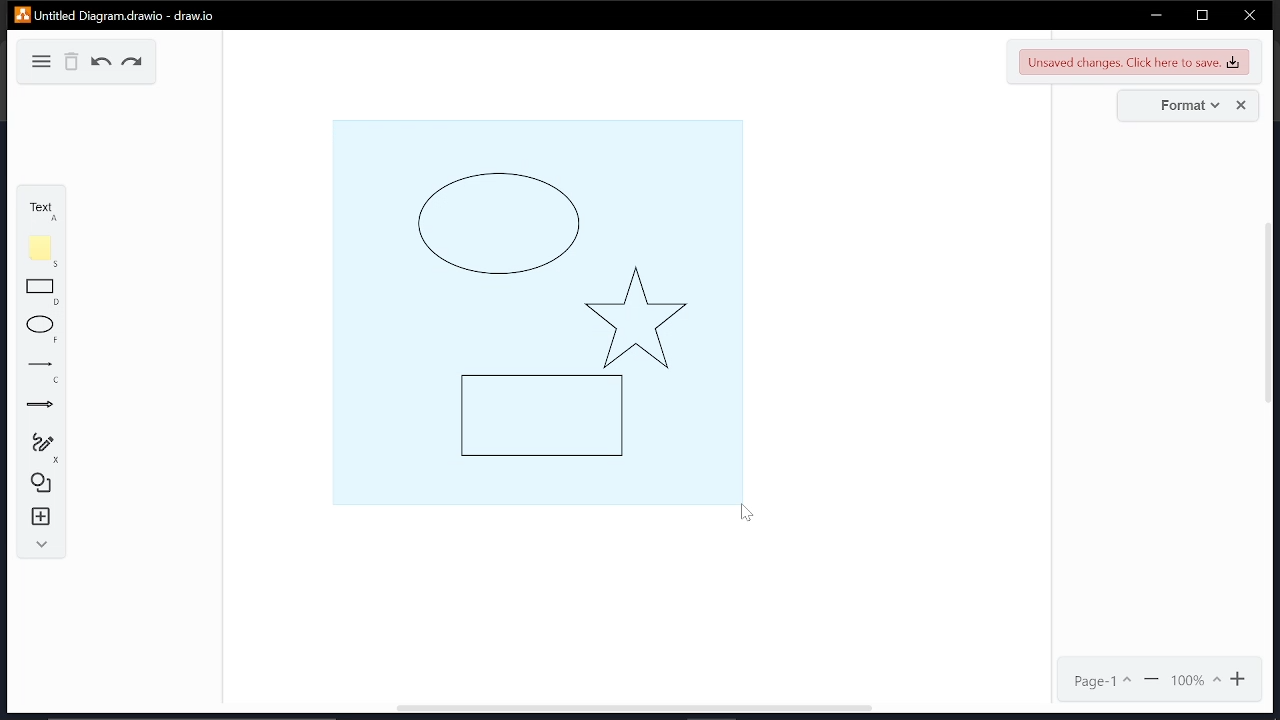  What do you see at coordinates (42, 330) in the screenshot?
I see `ellipse` at bounding box center [42, 330].